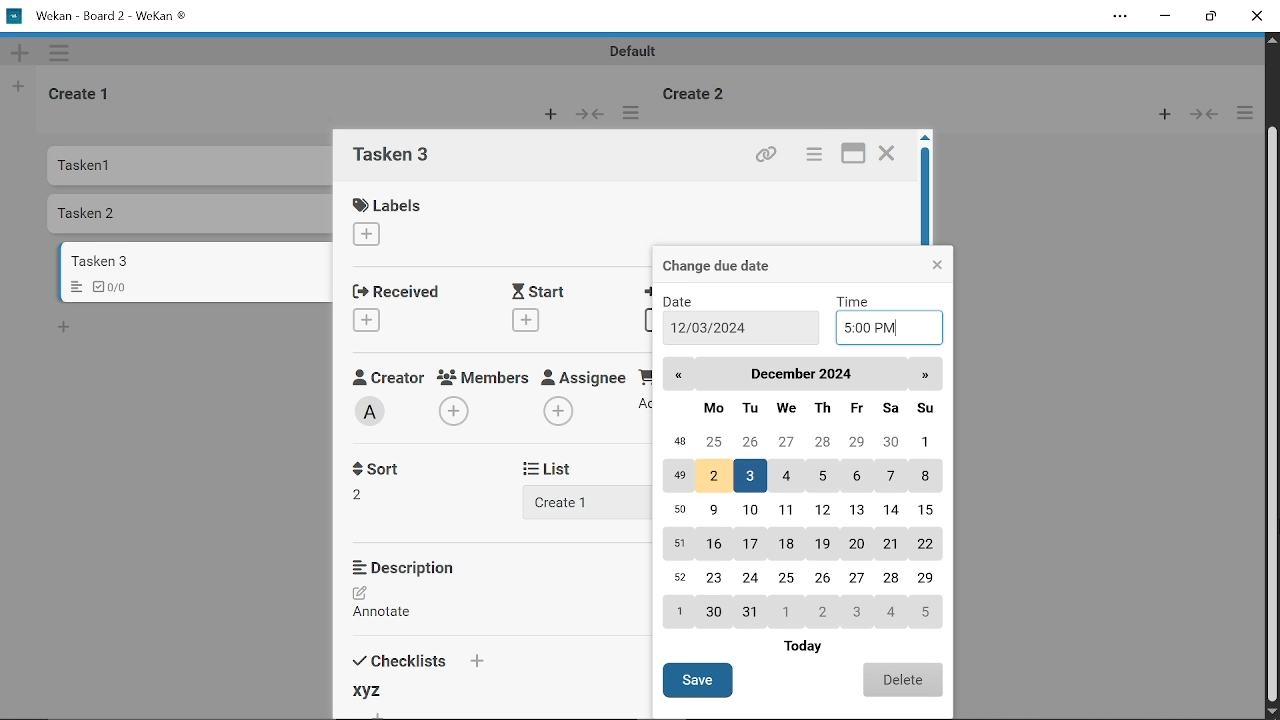  I want to click on Forward/Back, so click(590, 113).